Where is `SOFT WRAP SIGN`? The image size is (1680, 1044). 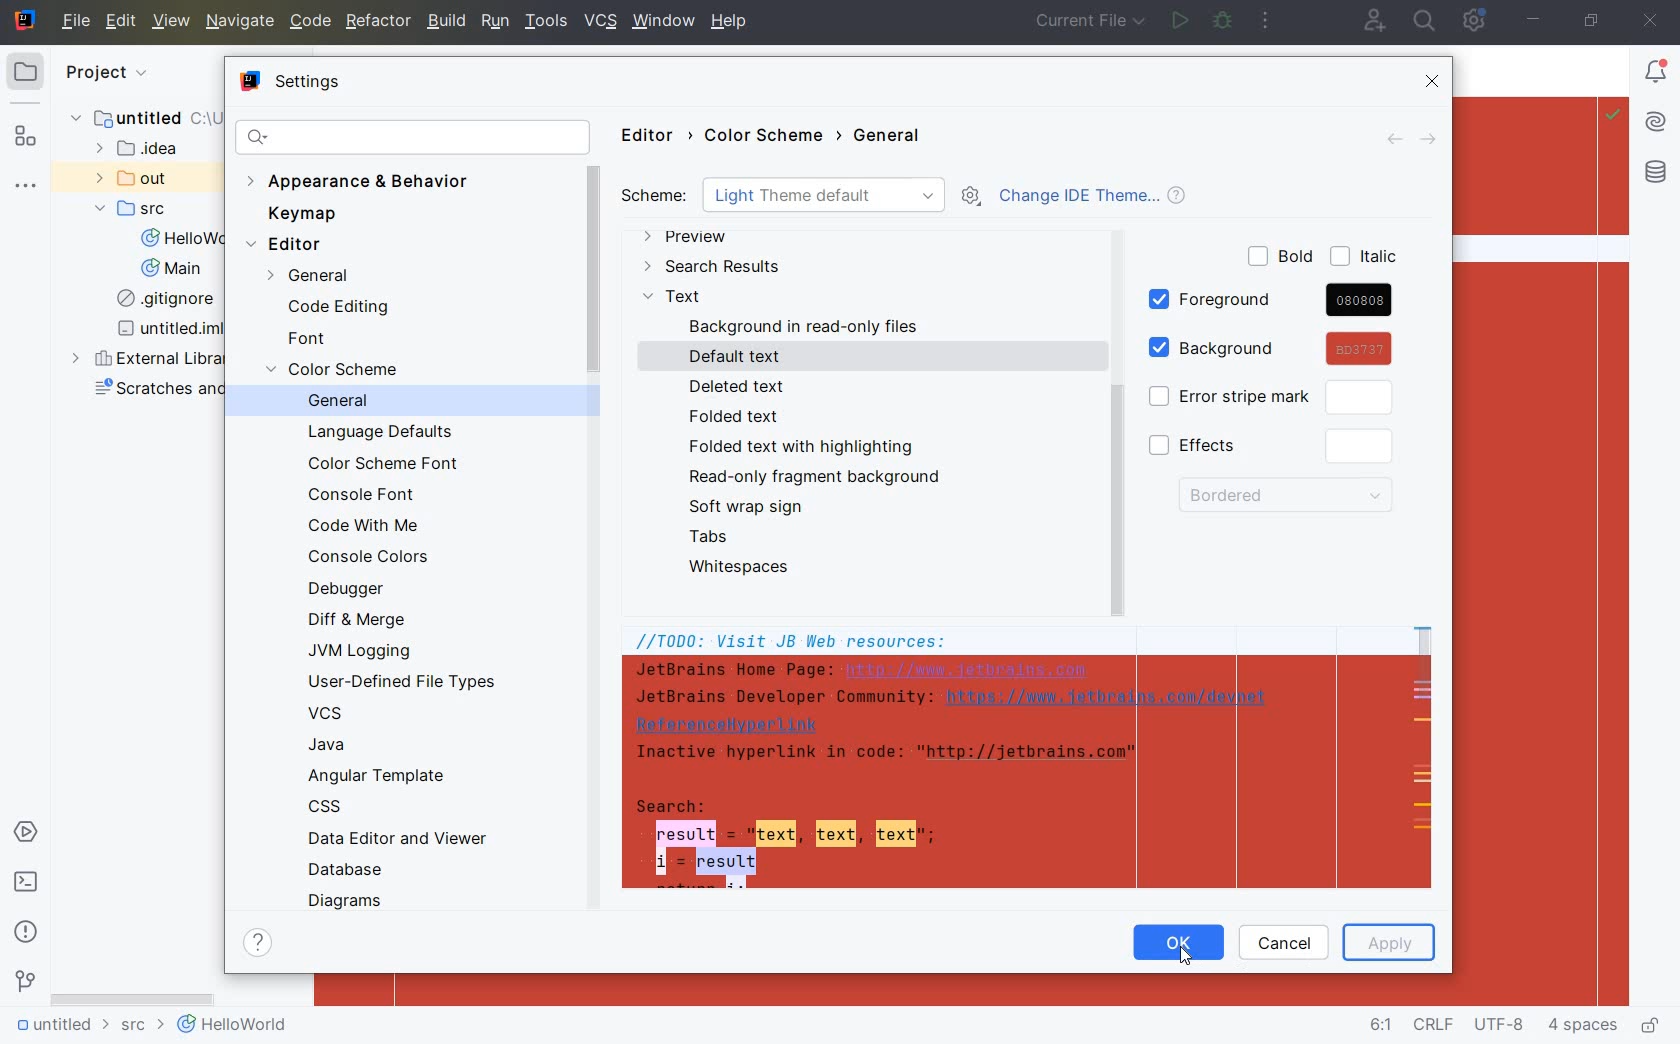 SOFT WRAP SIGN is located at coordinates (752, 507).